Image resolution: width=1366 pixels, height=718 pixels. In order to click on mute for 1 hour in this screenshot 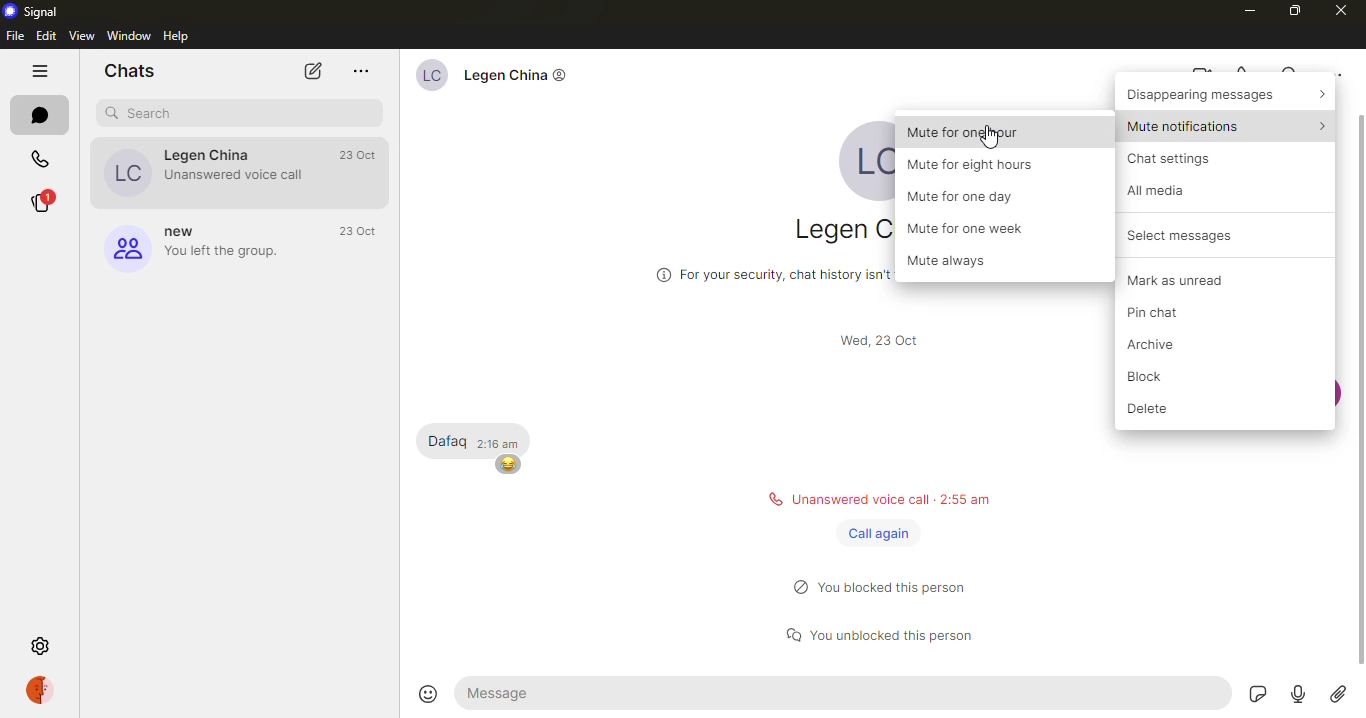, I will do `click(971, 130)`.